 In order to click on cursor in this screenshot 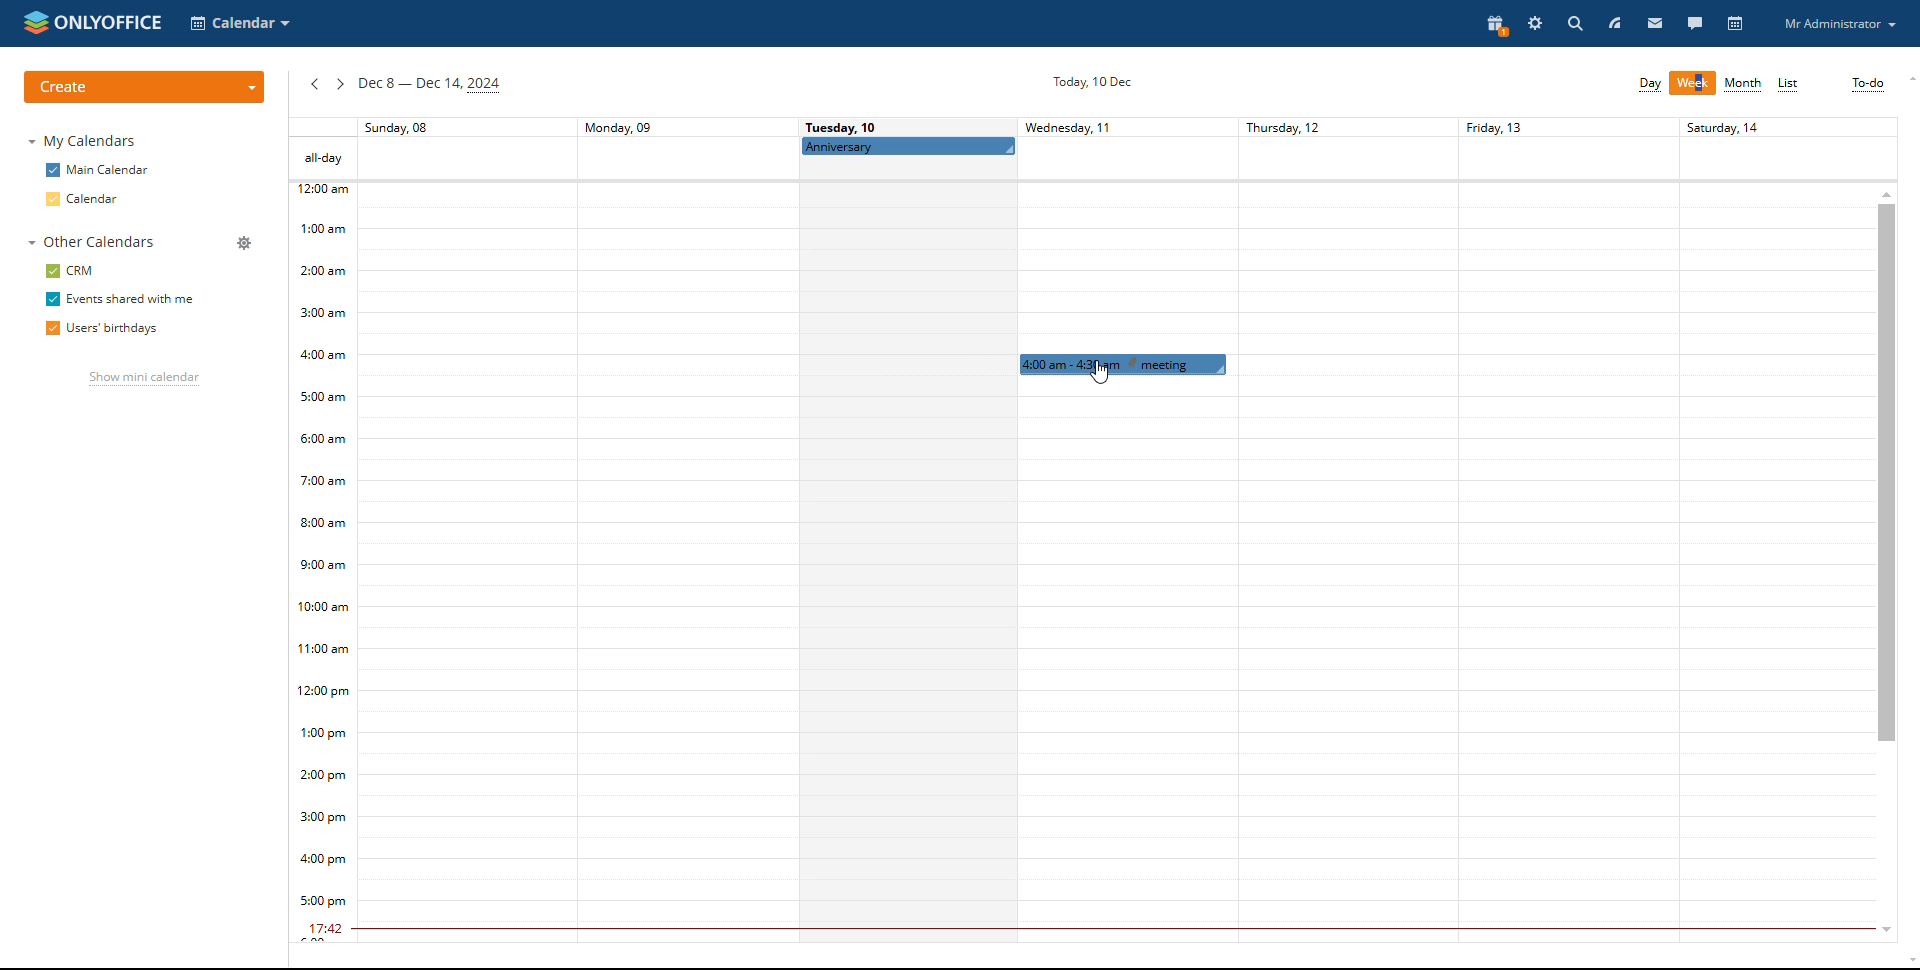, I will do `click(1099, 373)`.